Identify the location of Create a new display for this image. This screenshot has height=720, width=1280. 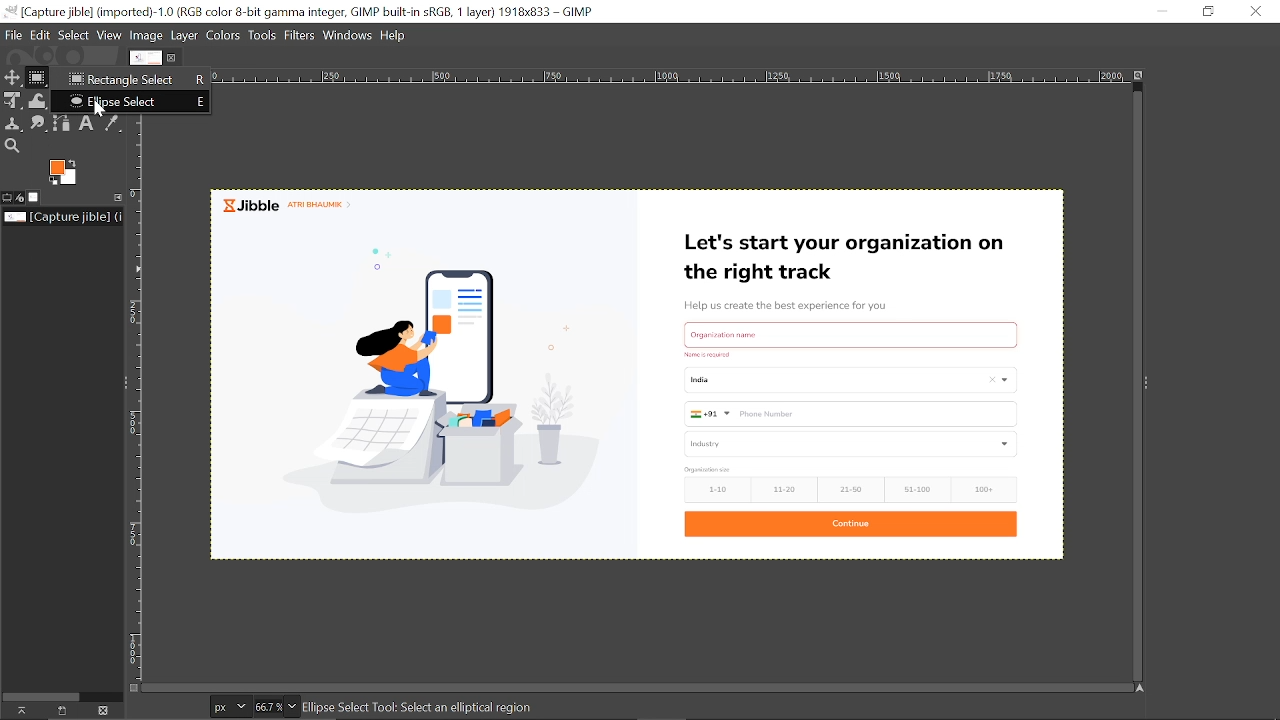
(62, 710).